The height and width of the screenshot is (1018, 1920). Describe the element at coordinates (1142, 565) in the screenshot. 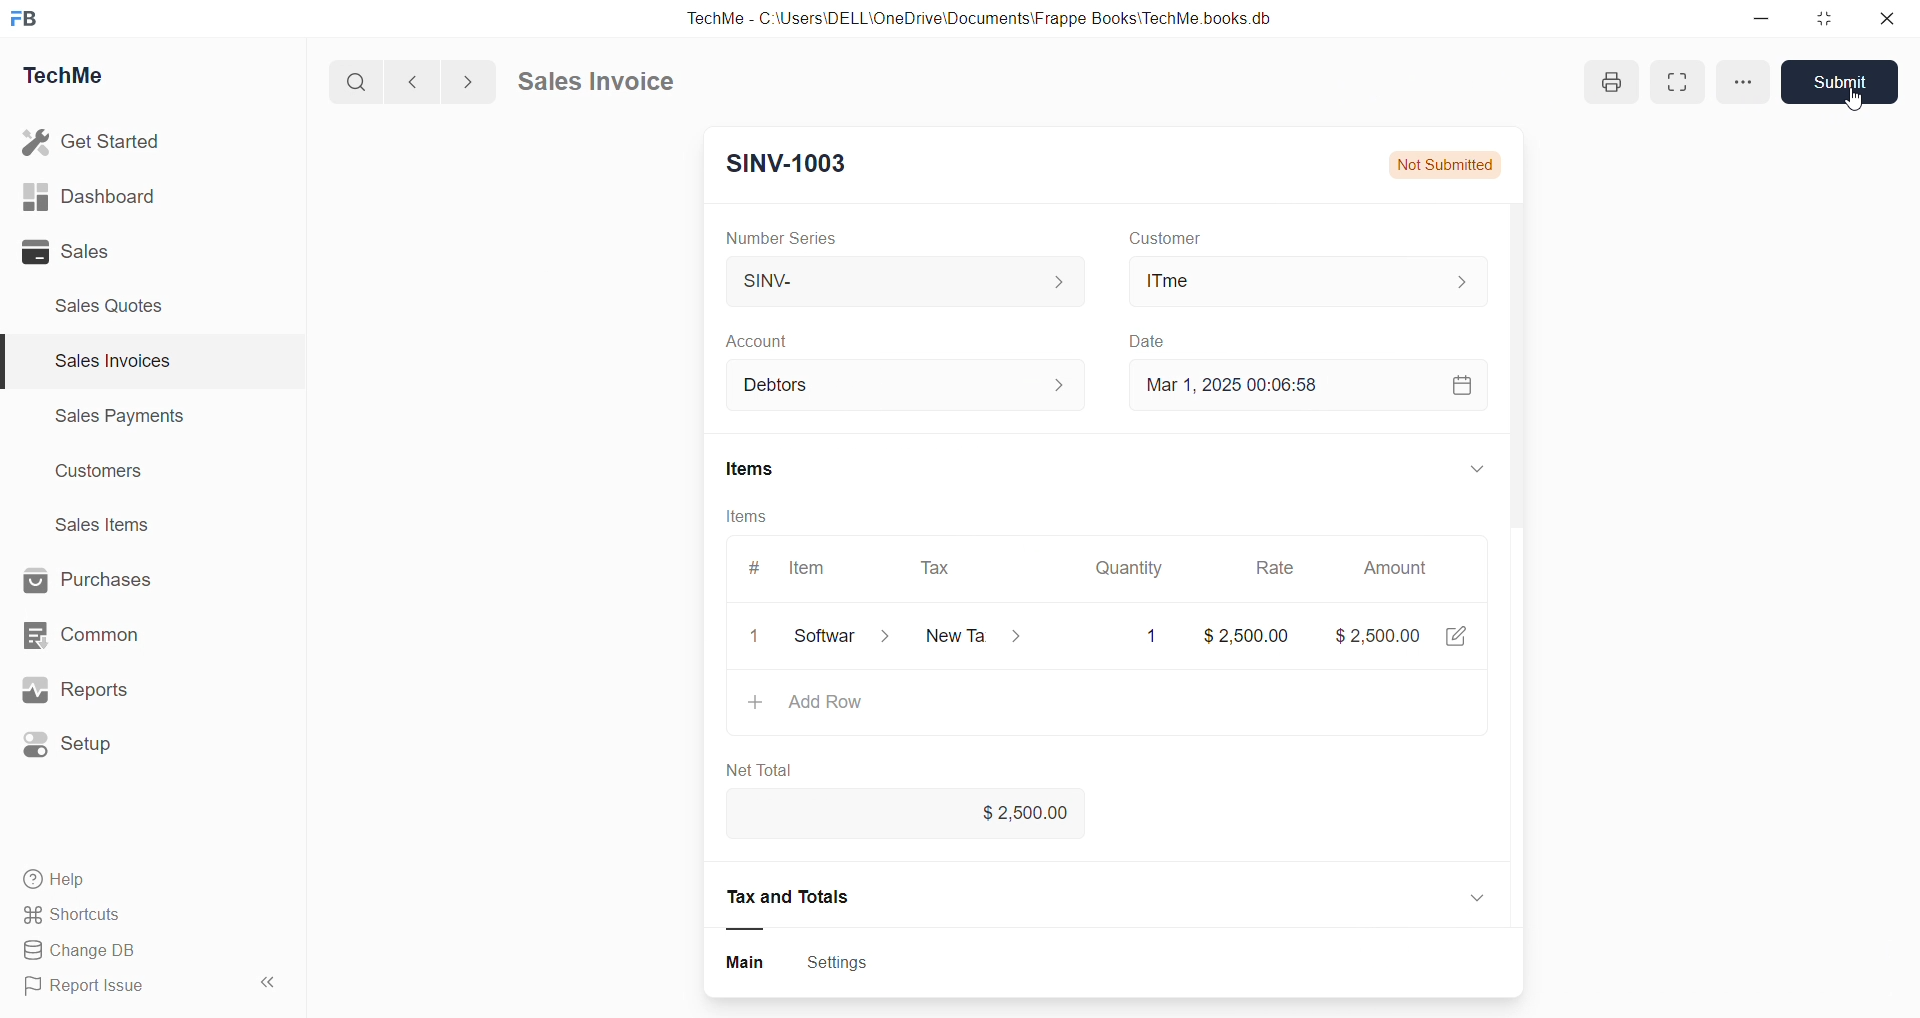

I see `Quantity` at that location.